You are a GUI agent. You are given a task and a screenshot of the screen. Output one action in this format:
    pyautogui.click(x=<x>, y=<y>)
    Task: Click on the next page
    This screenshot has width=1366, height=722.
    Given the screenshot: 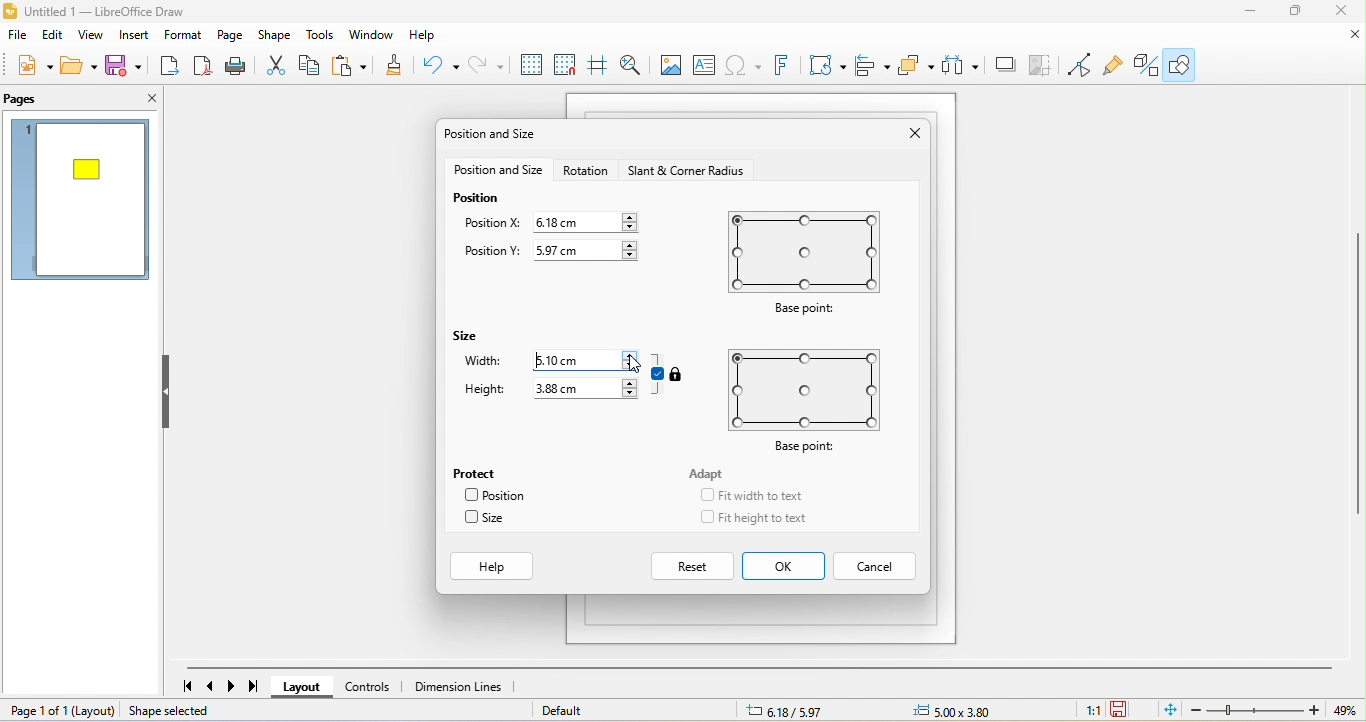 What is the action you would take?
    pyautogui.click(x=235, y=687)
    